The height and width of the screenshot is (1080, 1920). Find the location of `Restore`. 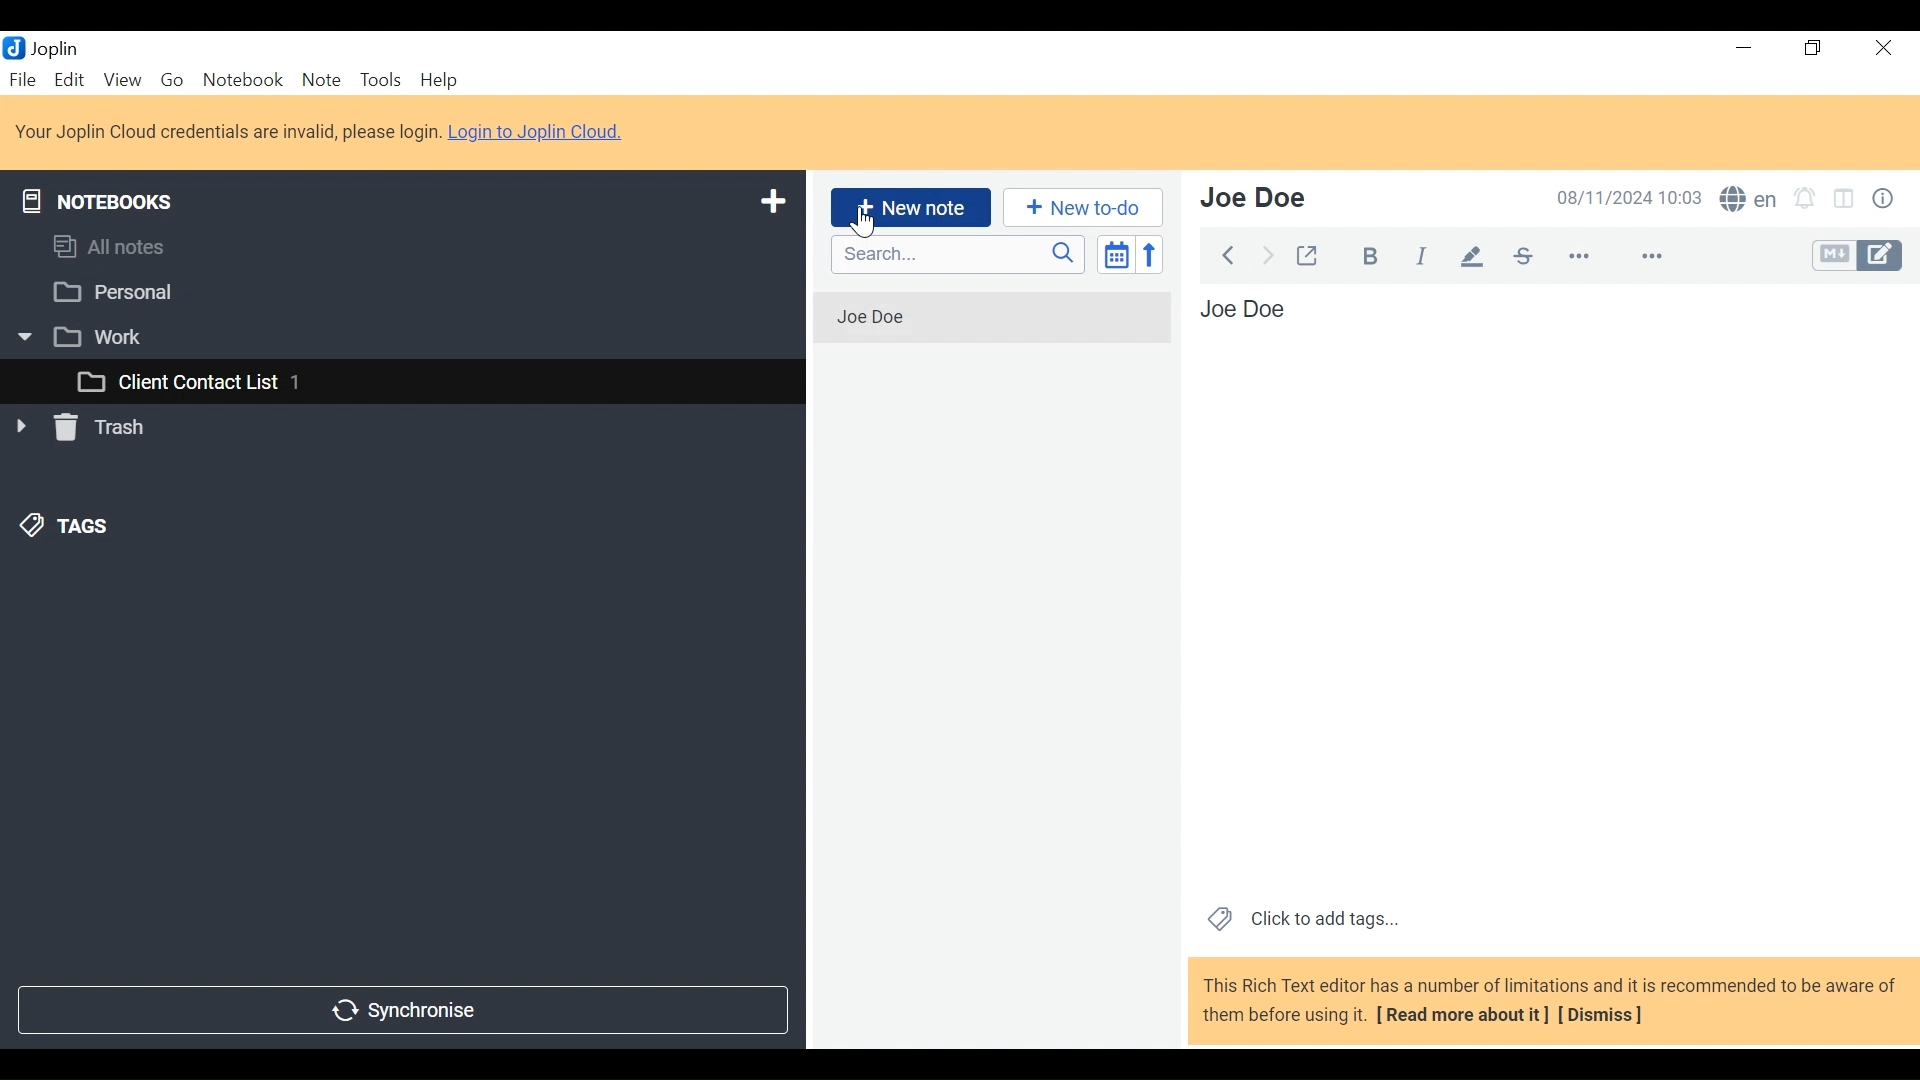

Restore is located at coordinates (1813, 48).